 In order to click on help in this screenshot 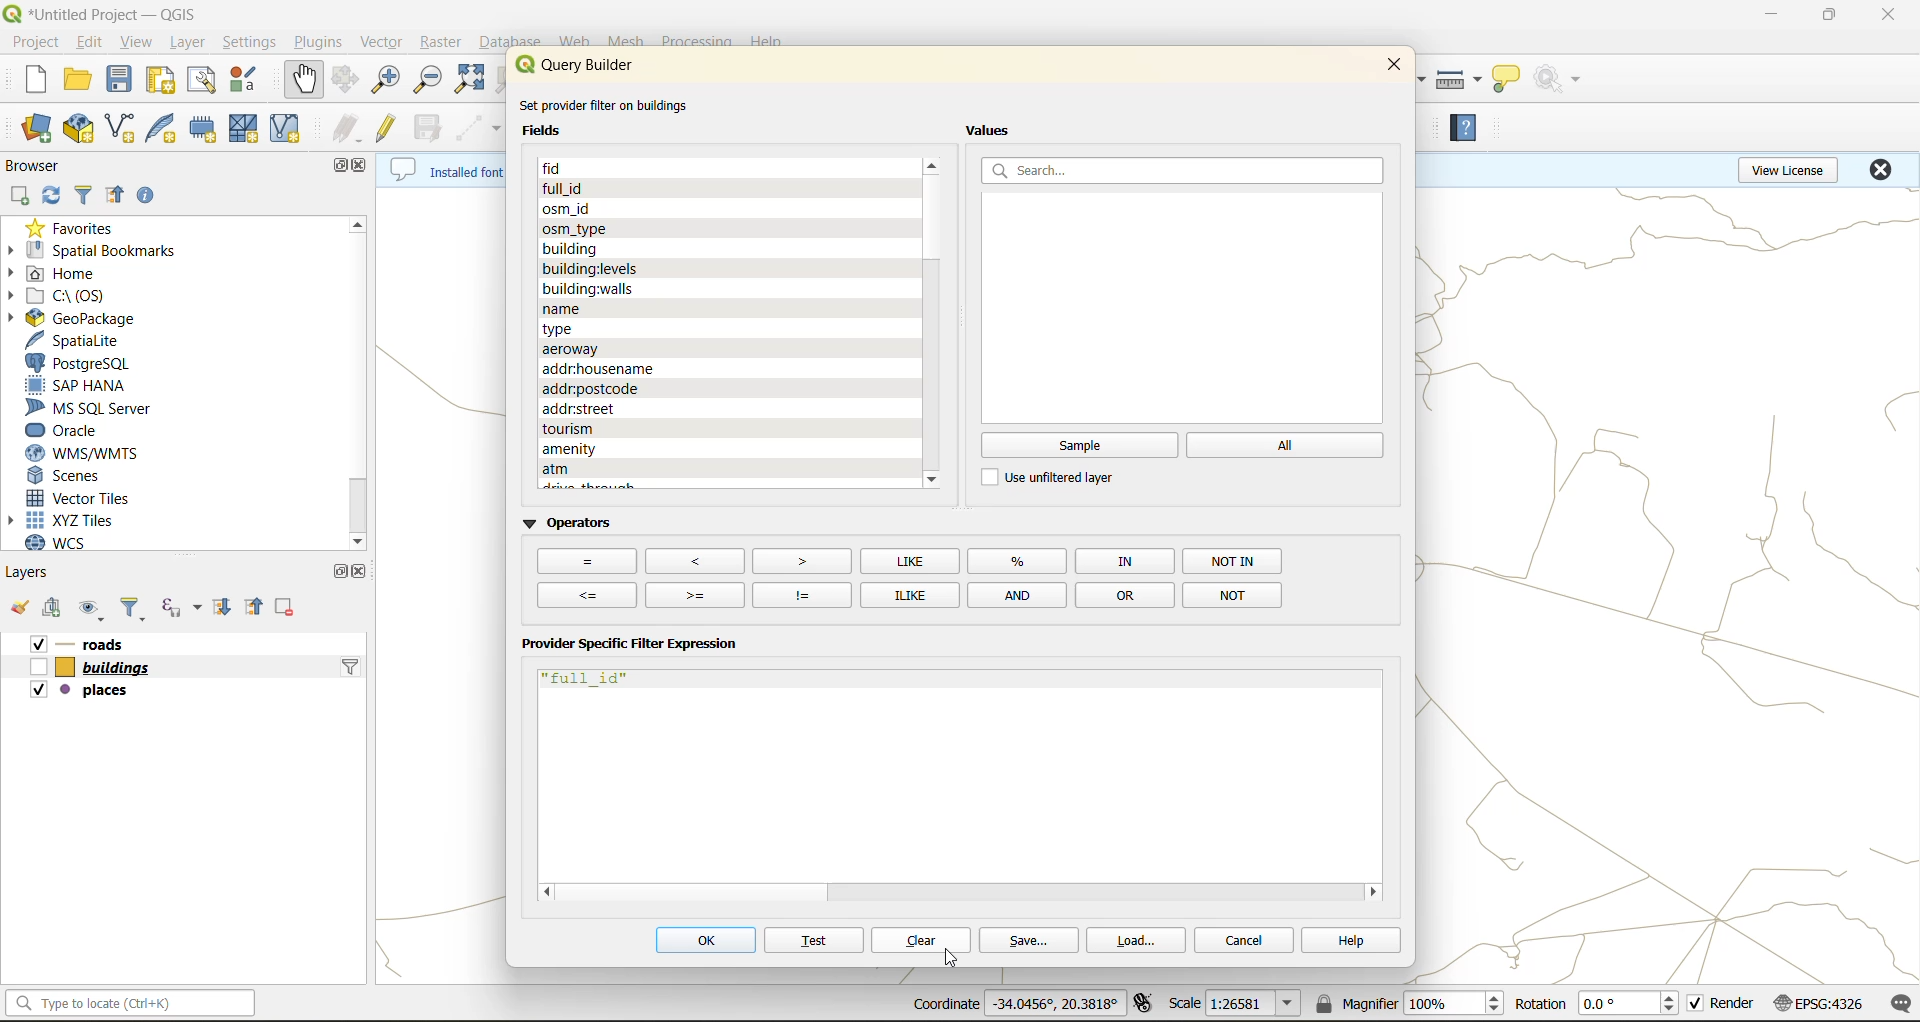, I will do `click(1344, 939)`.